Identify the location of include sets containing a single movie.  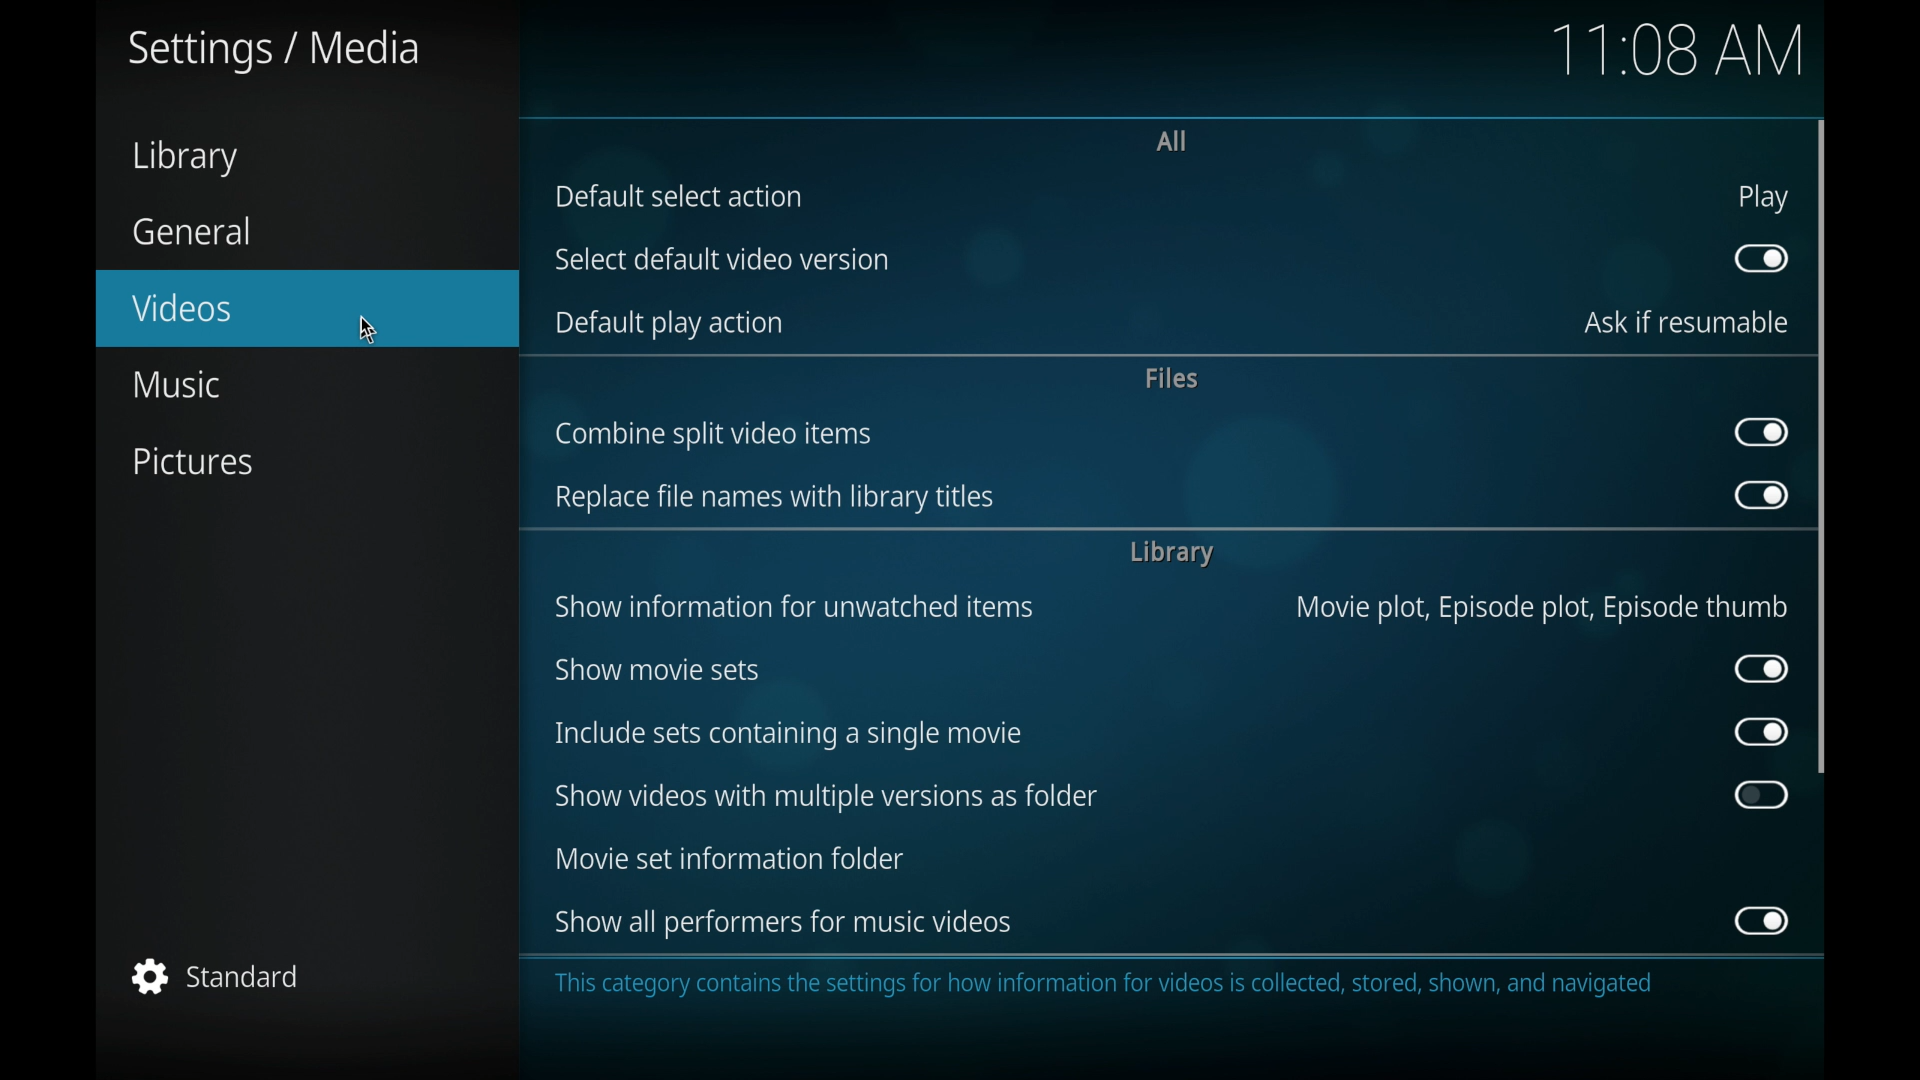
(786, 735).